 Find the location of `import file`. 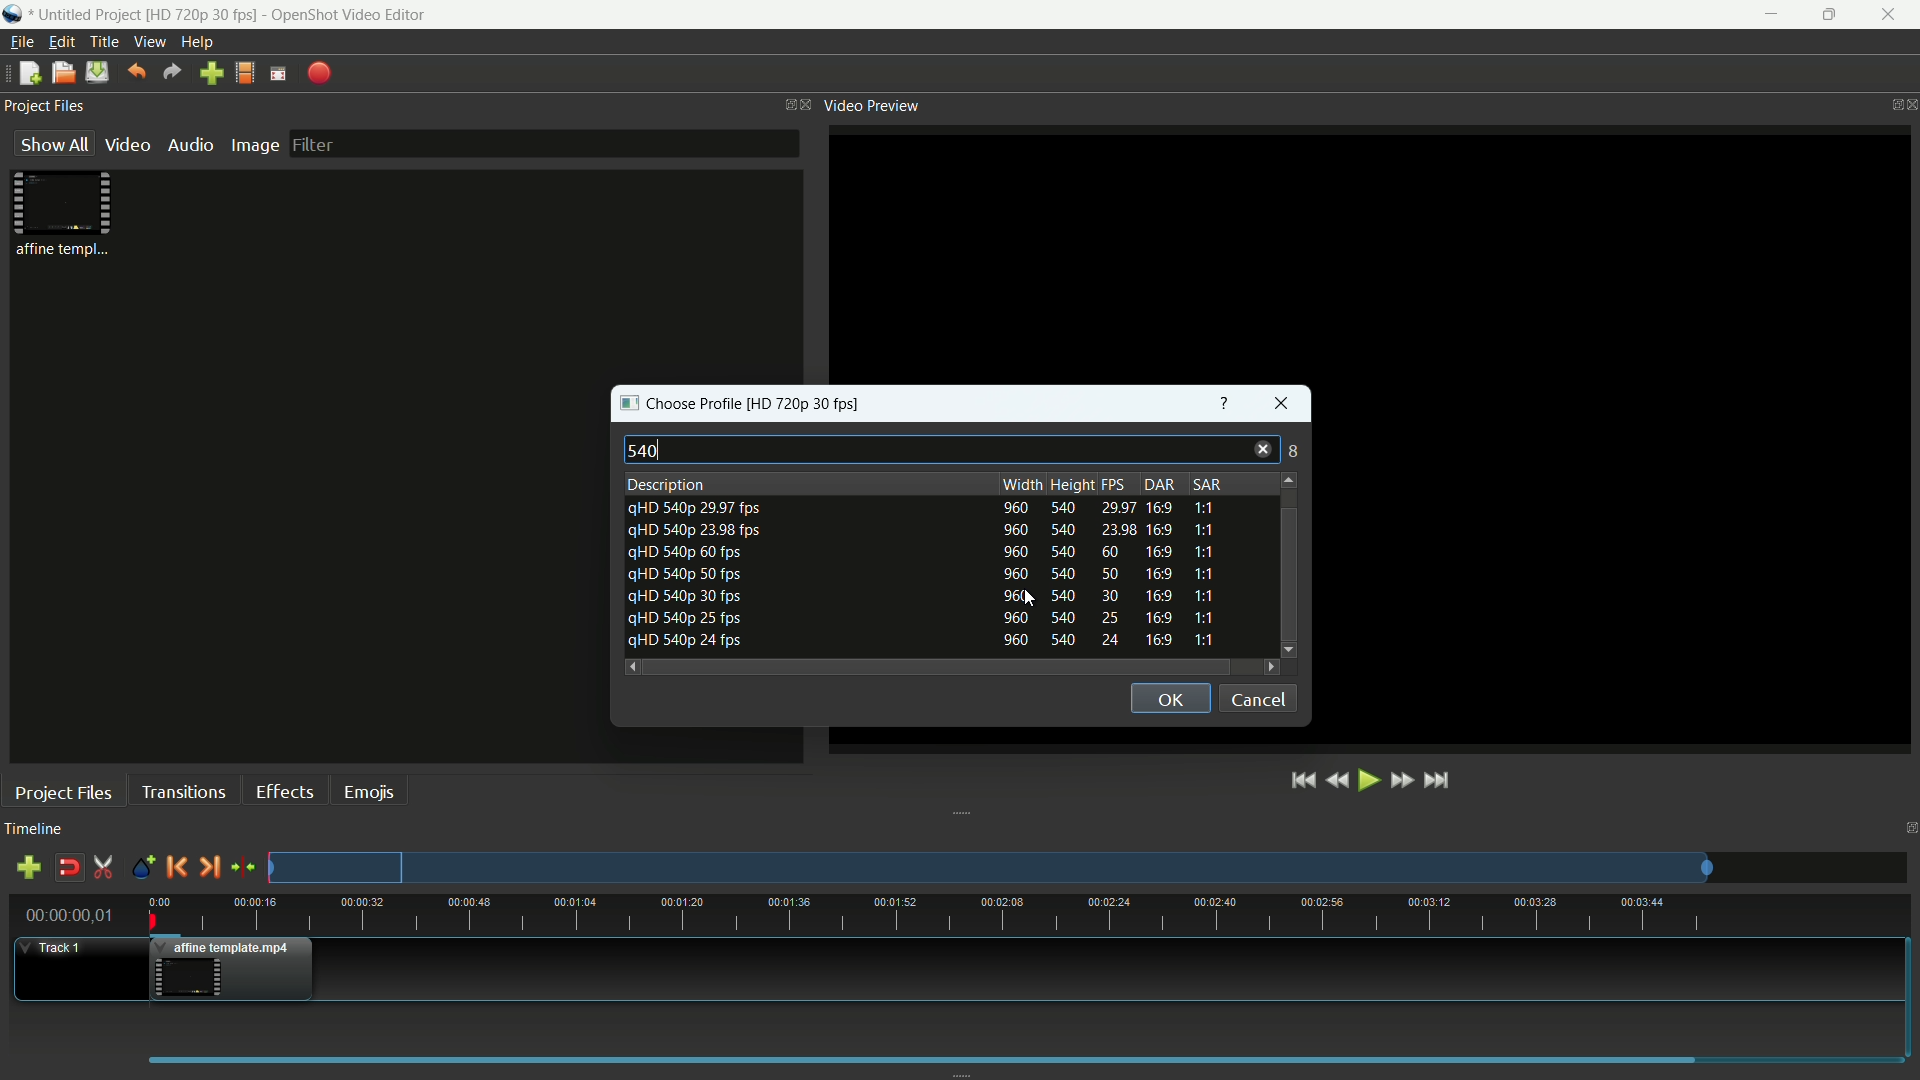

import file is located at coordinates (212, 72).